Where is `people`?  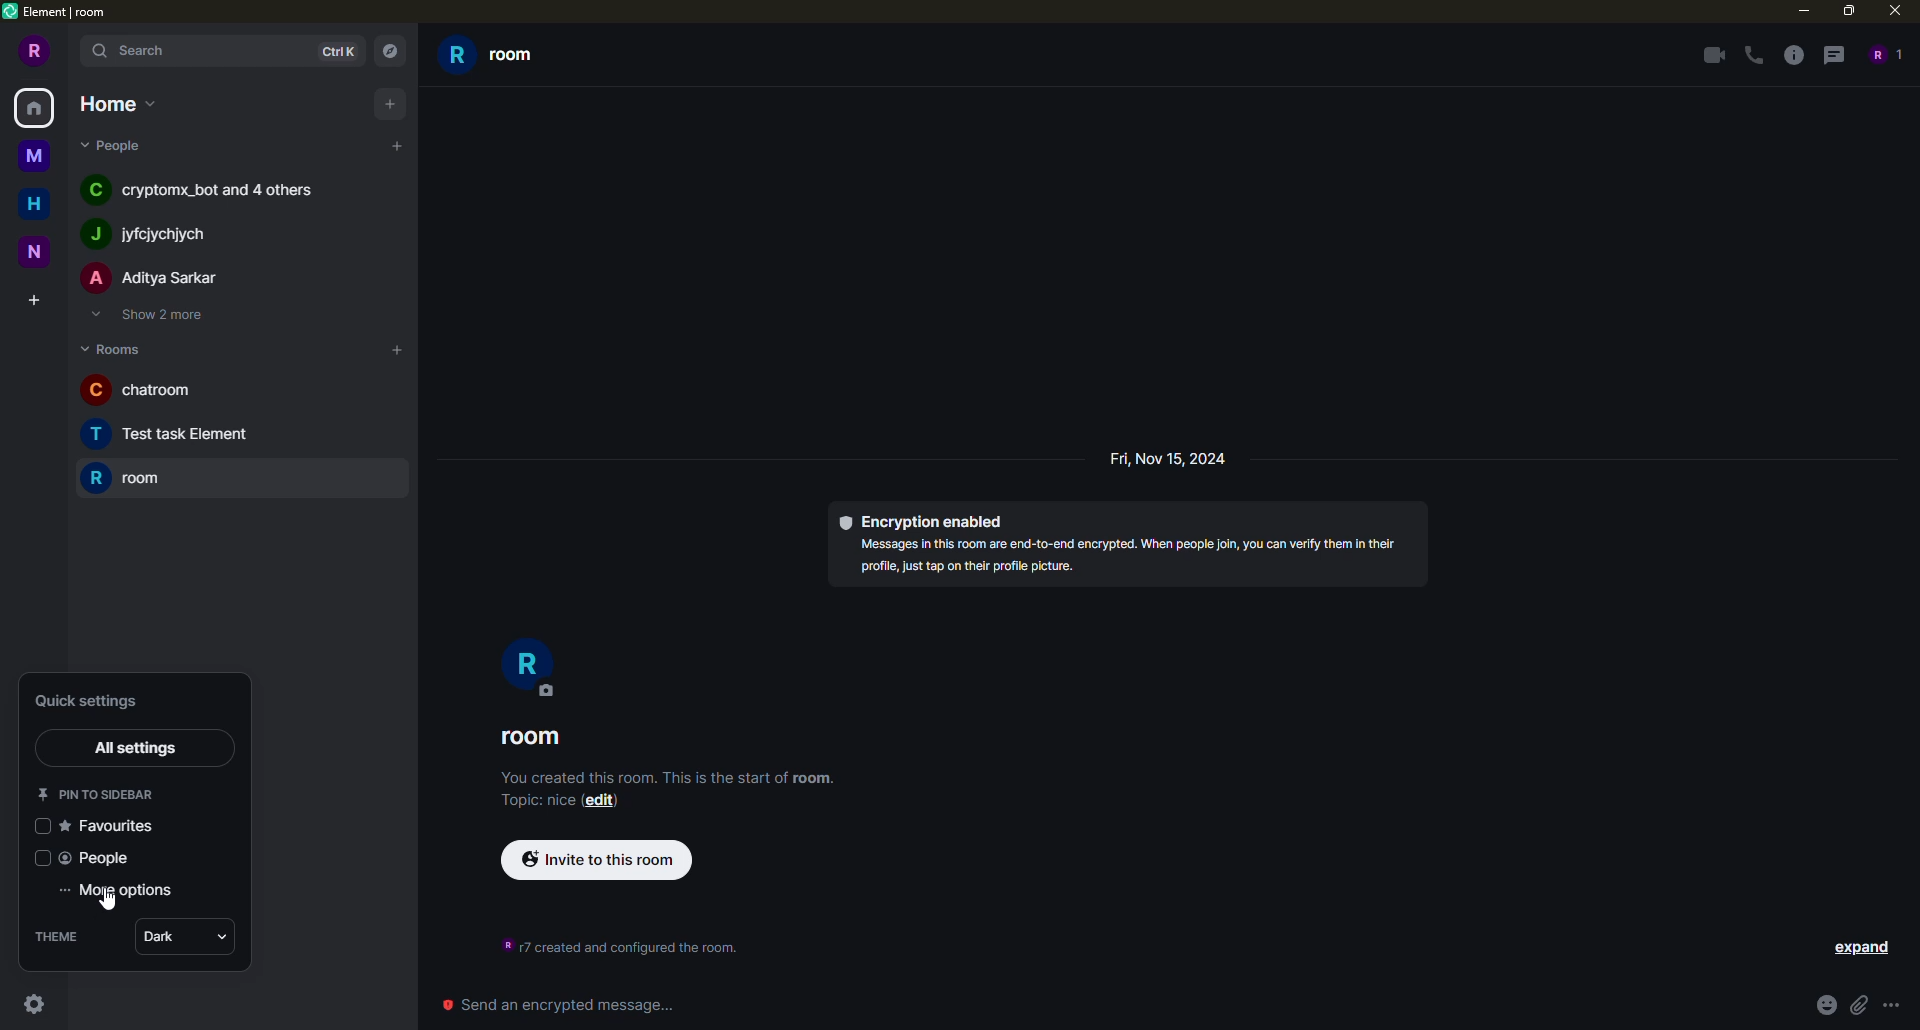 people is located at coordinates (114, 146).